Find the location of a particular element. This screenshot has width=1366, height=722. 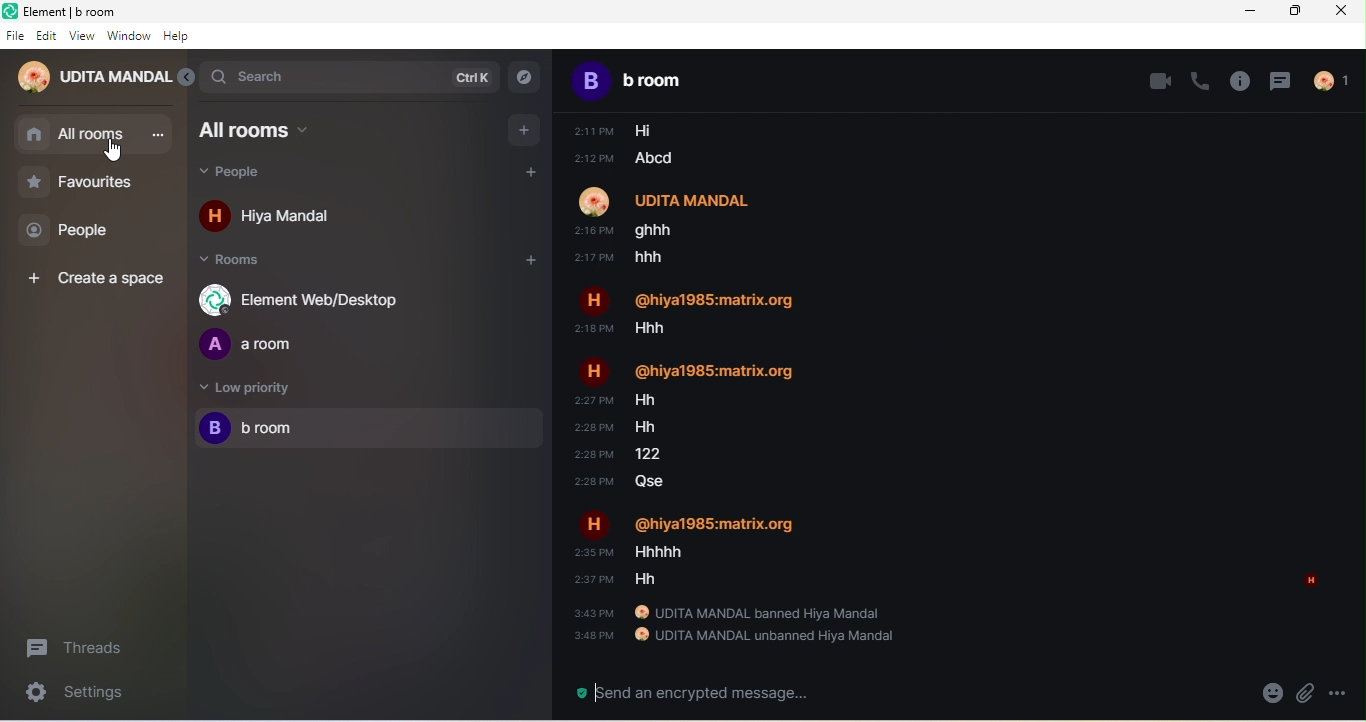

people is located at coordinates (1338, 81).